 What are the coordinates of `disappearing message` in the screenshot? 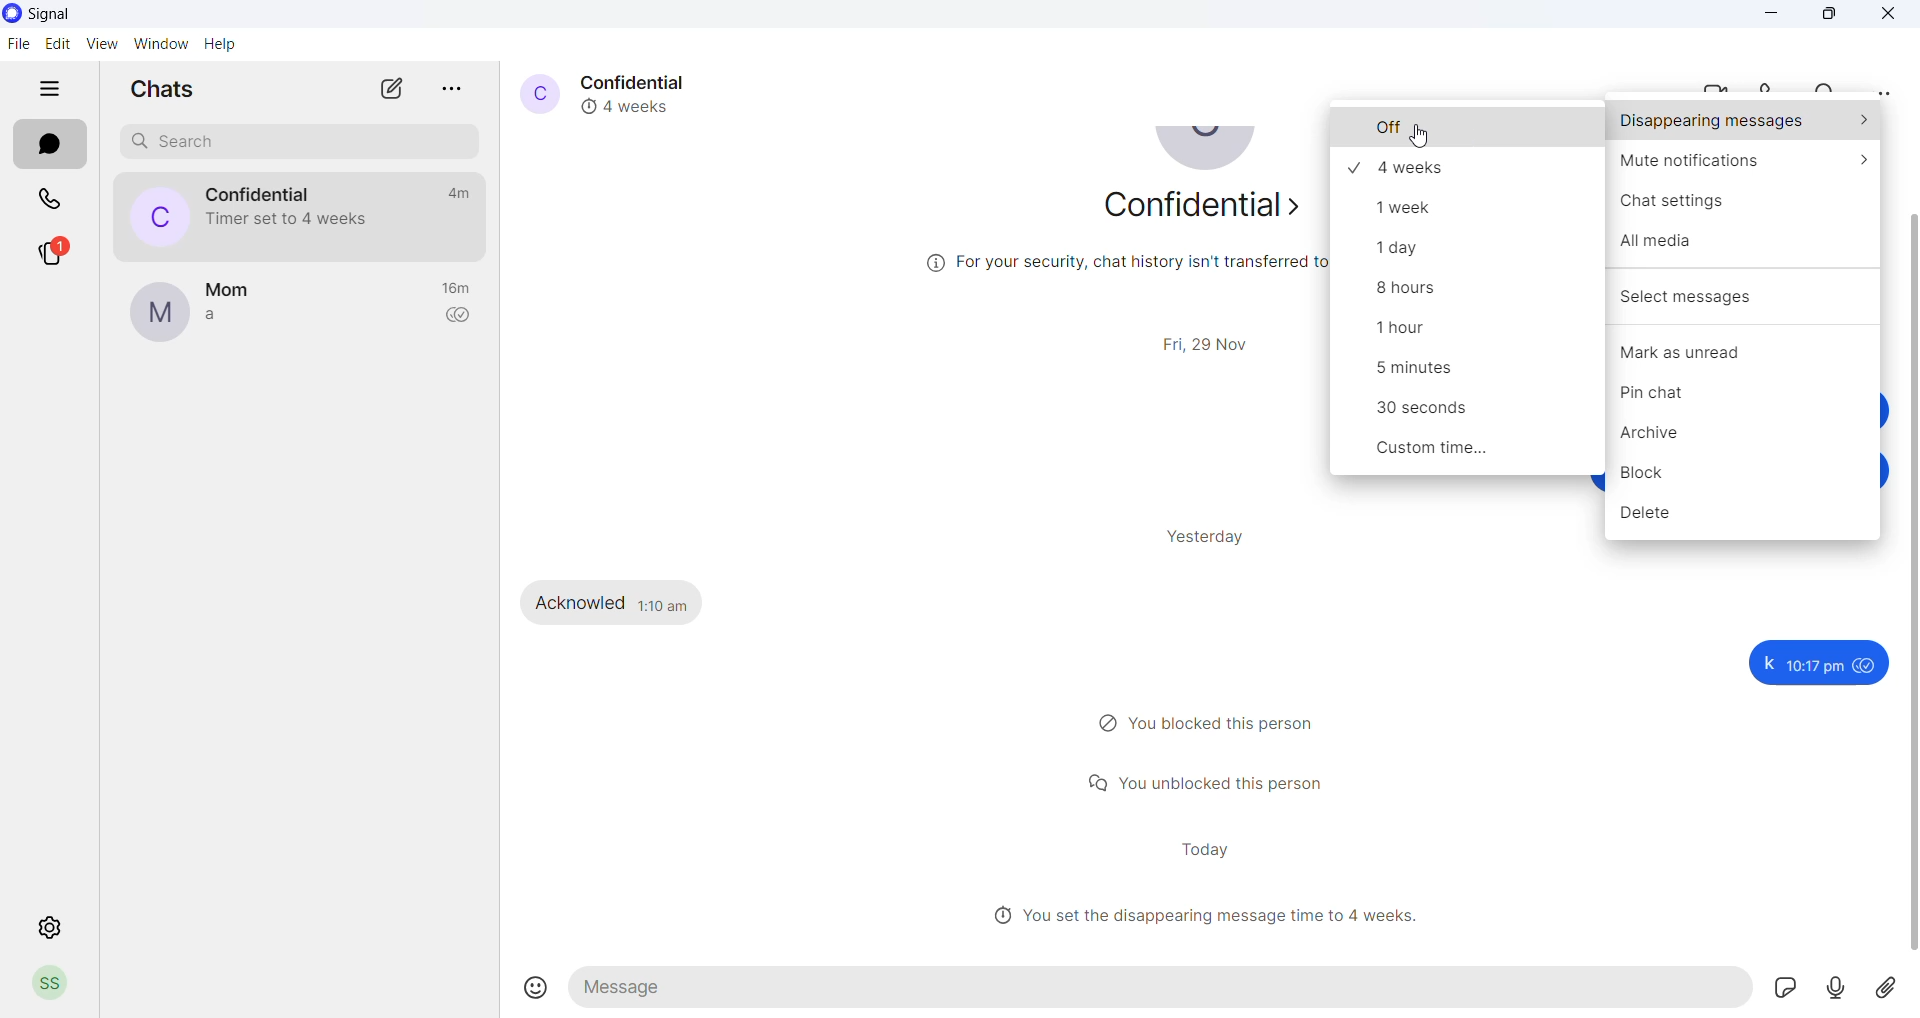 It's located at (634, 105).